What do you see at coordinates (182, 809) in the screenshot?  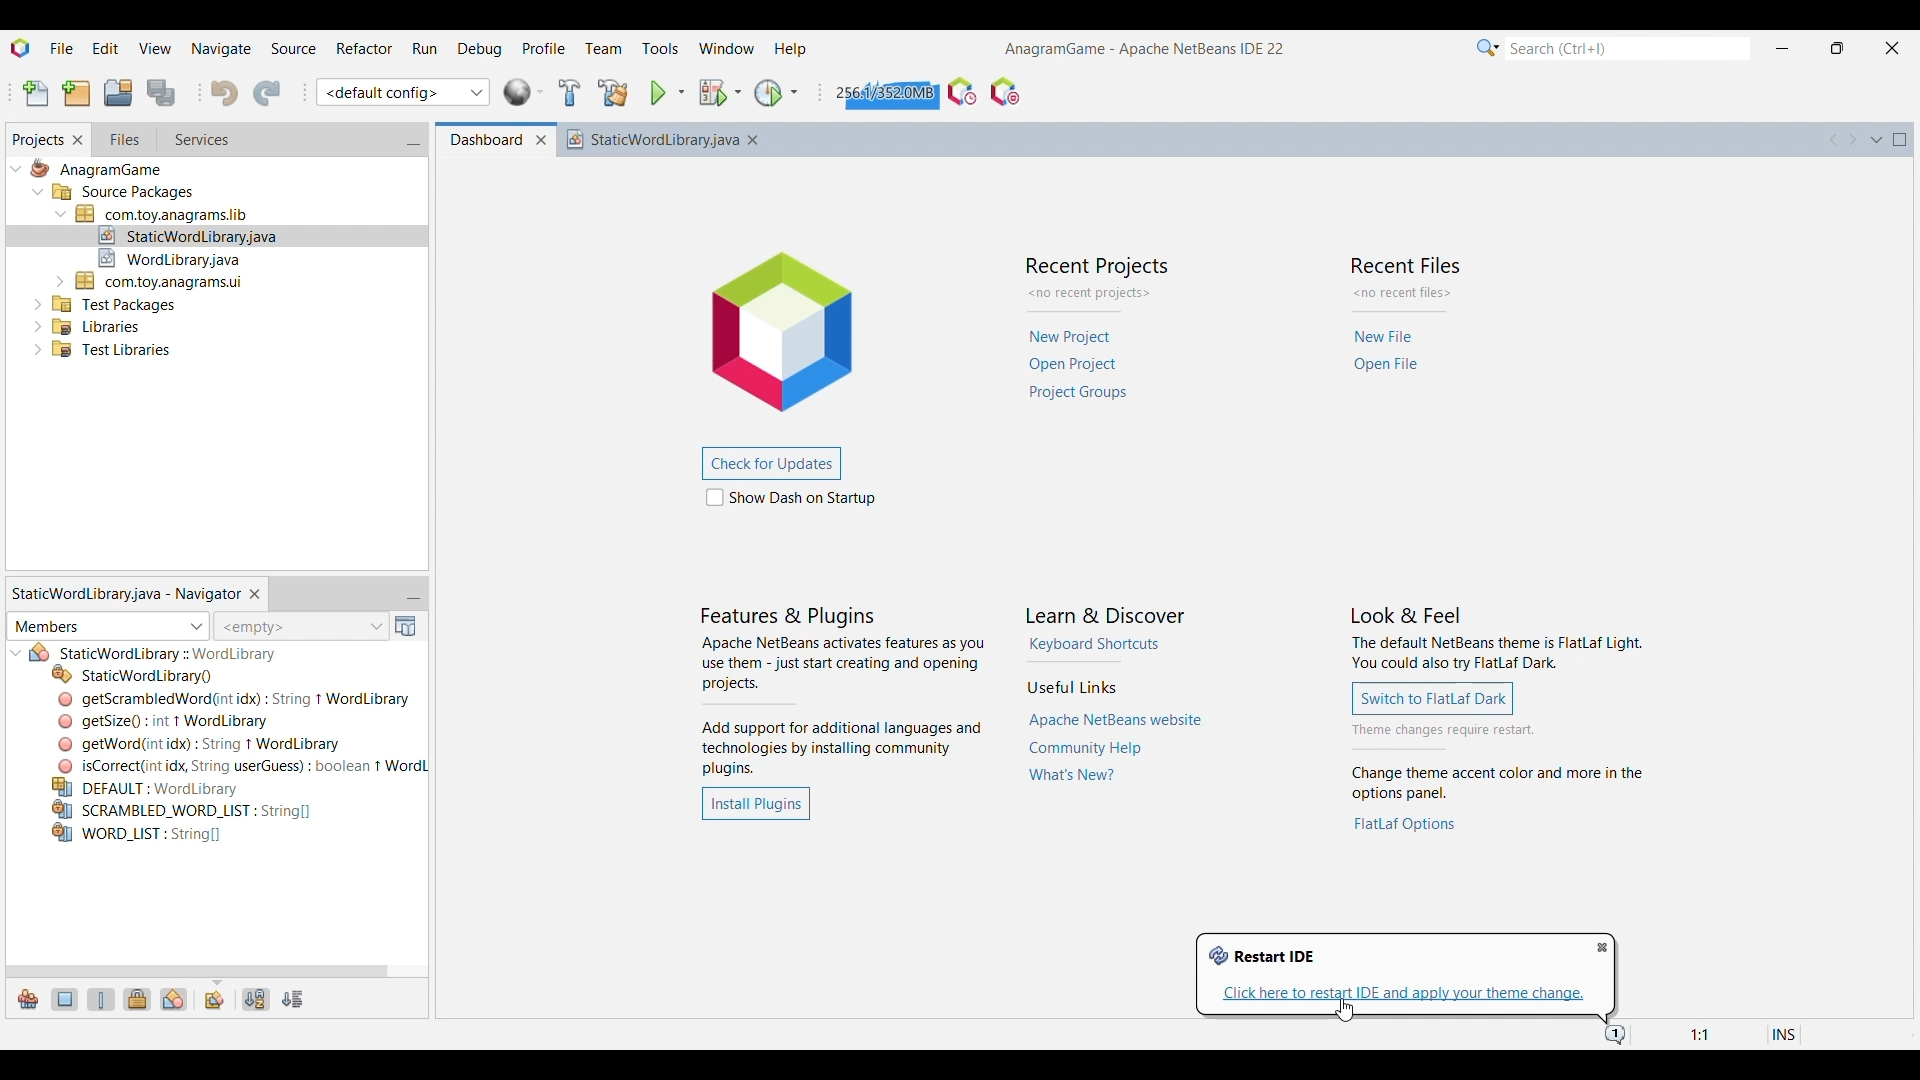 I see `` at bounding box center [182, 809].